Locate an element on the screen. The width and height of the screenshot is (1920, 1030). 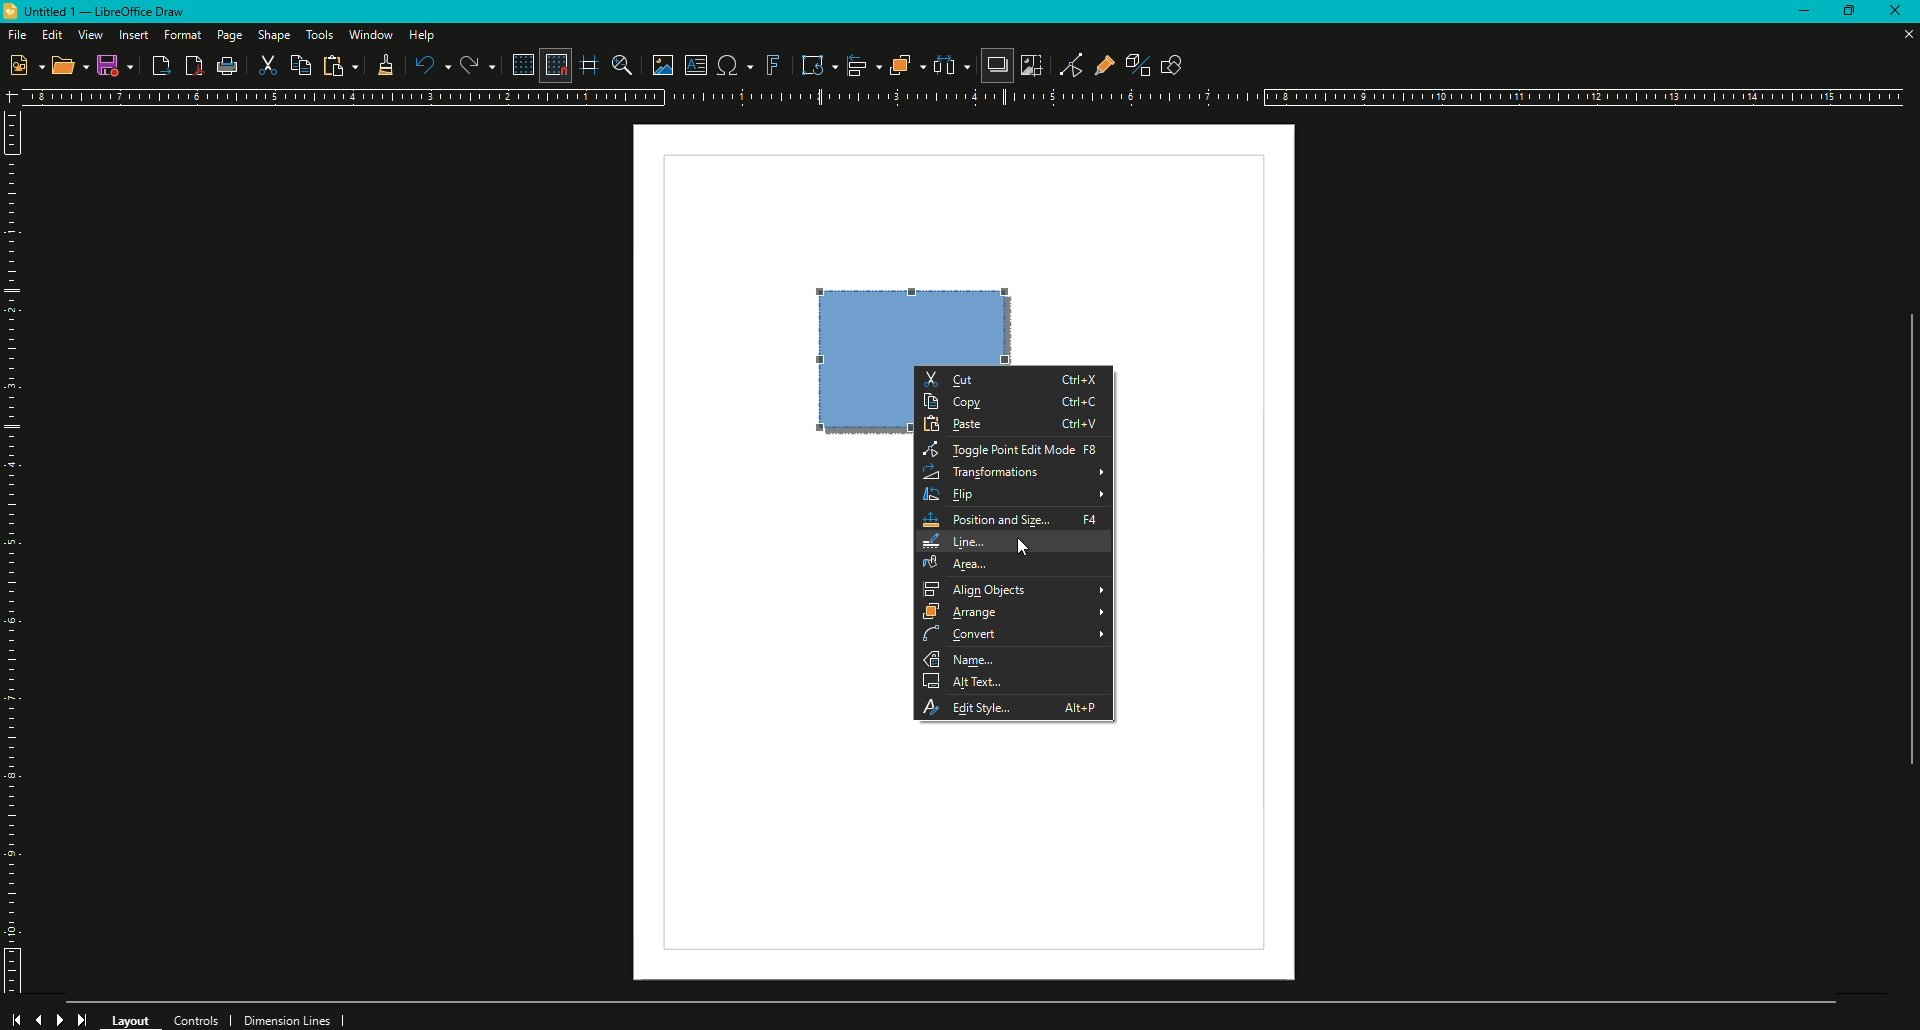
Close Sheet is located at coordinates (1905, 35).